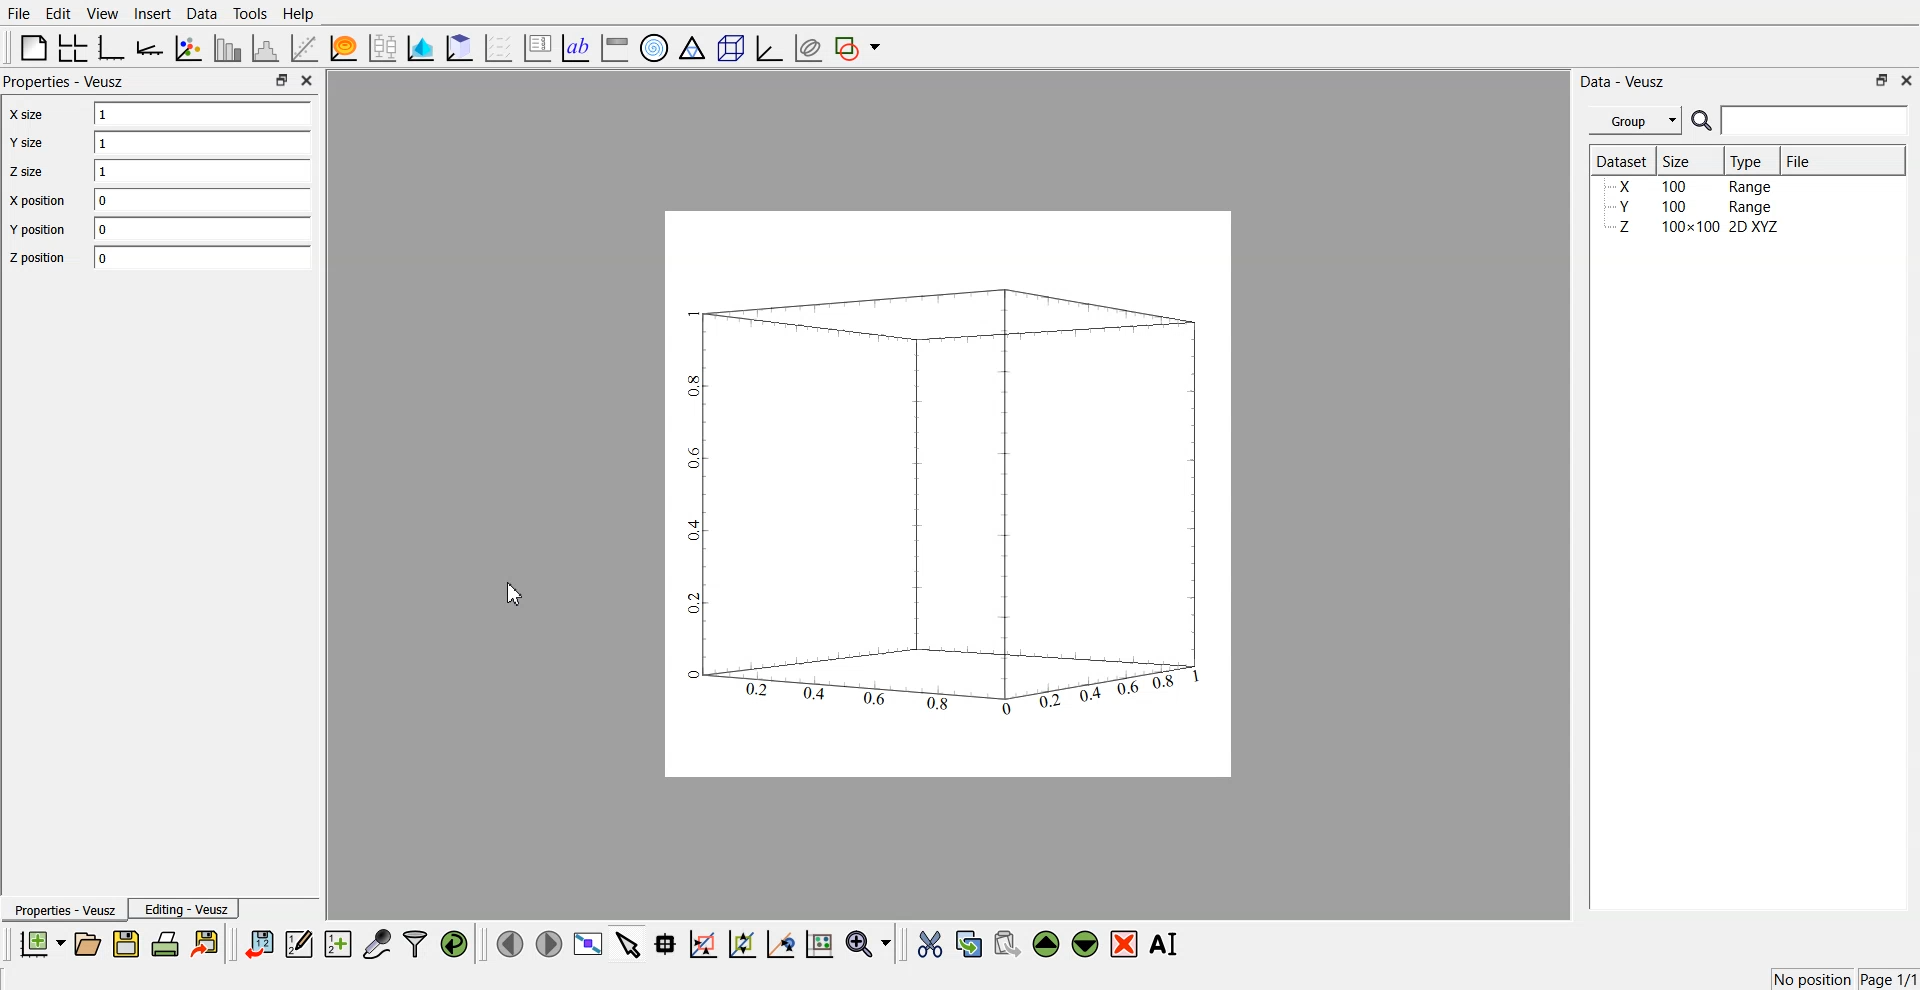 Image resolution: width=1920 pixels, height=990 pixels. I want to click on Open the document, so click(86, 944).